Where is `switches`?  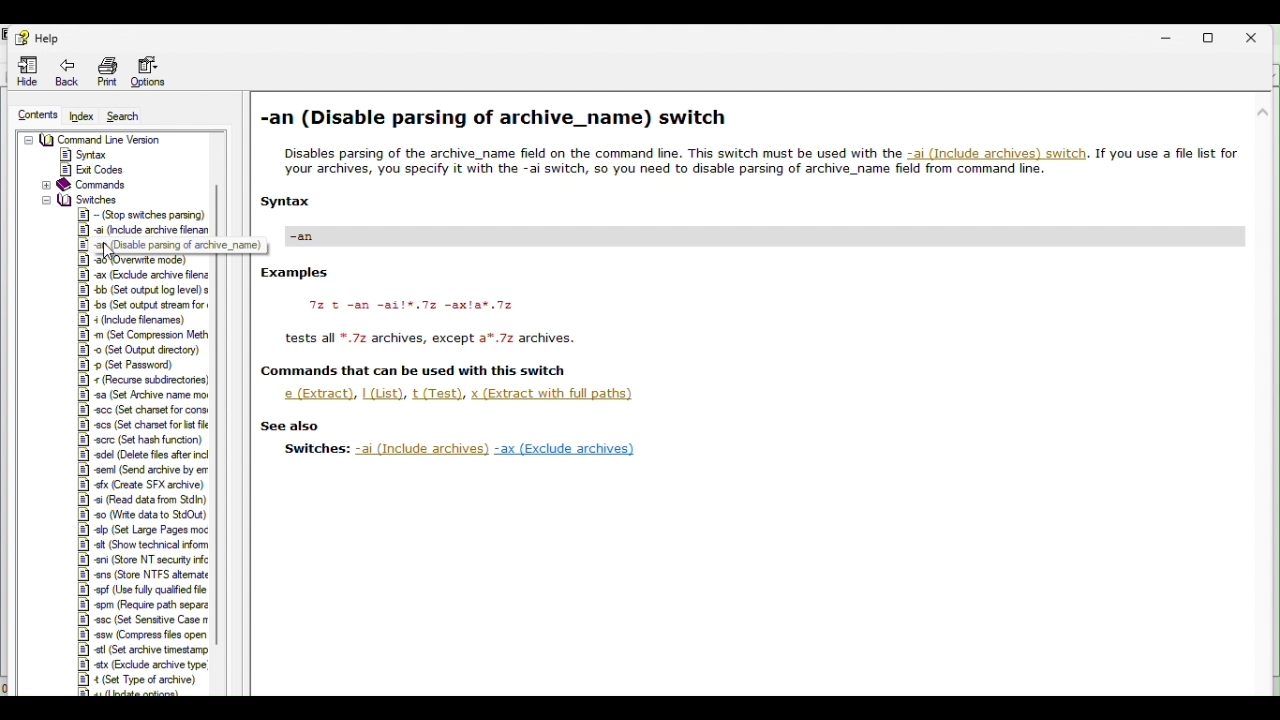 switches is located at coordinates (78, 198).